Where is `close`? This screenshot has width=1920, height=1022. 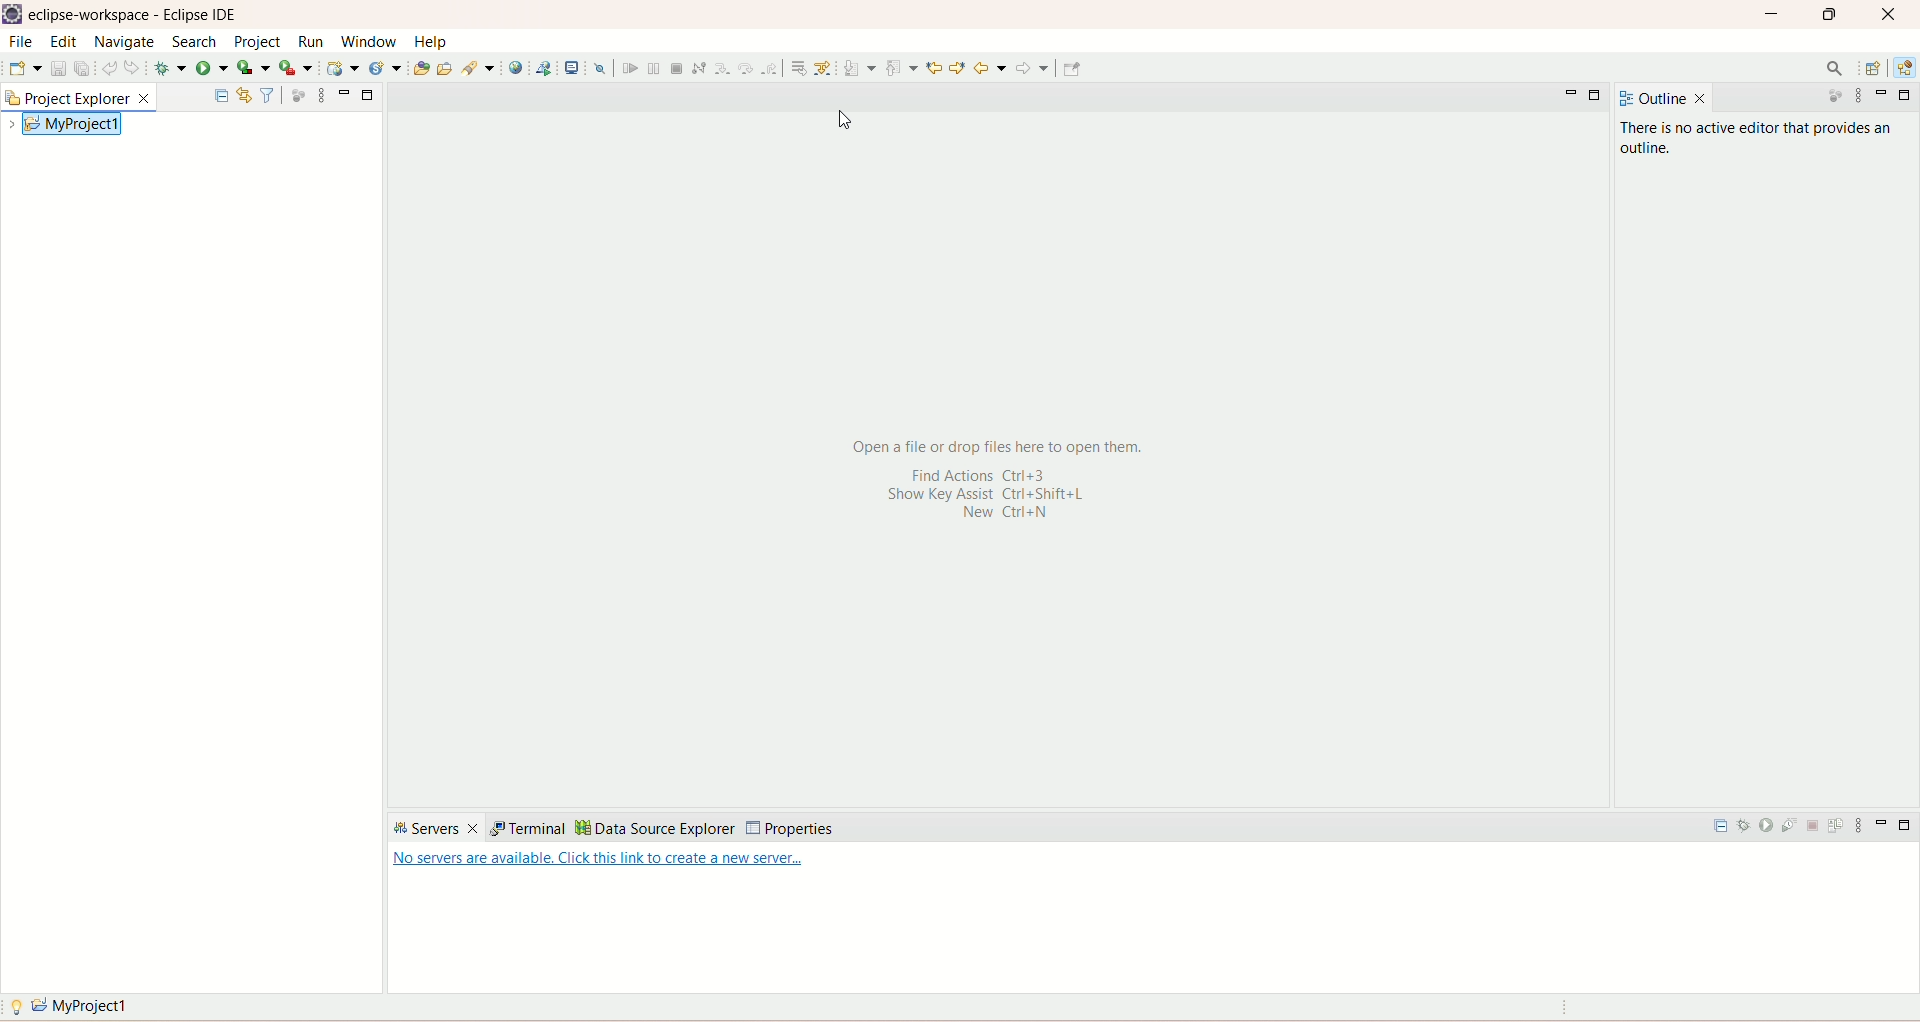
close is located at coordinates (1890, 15).